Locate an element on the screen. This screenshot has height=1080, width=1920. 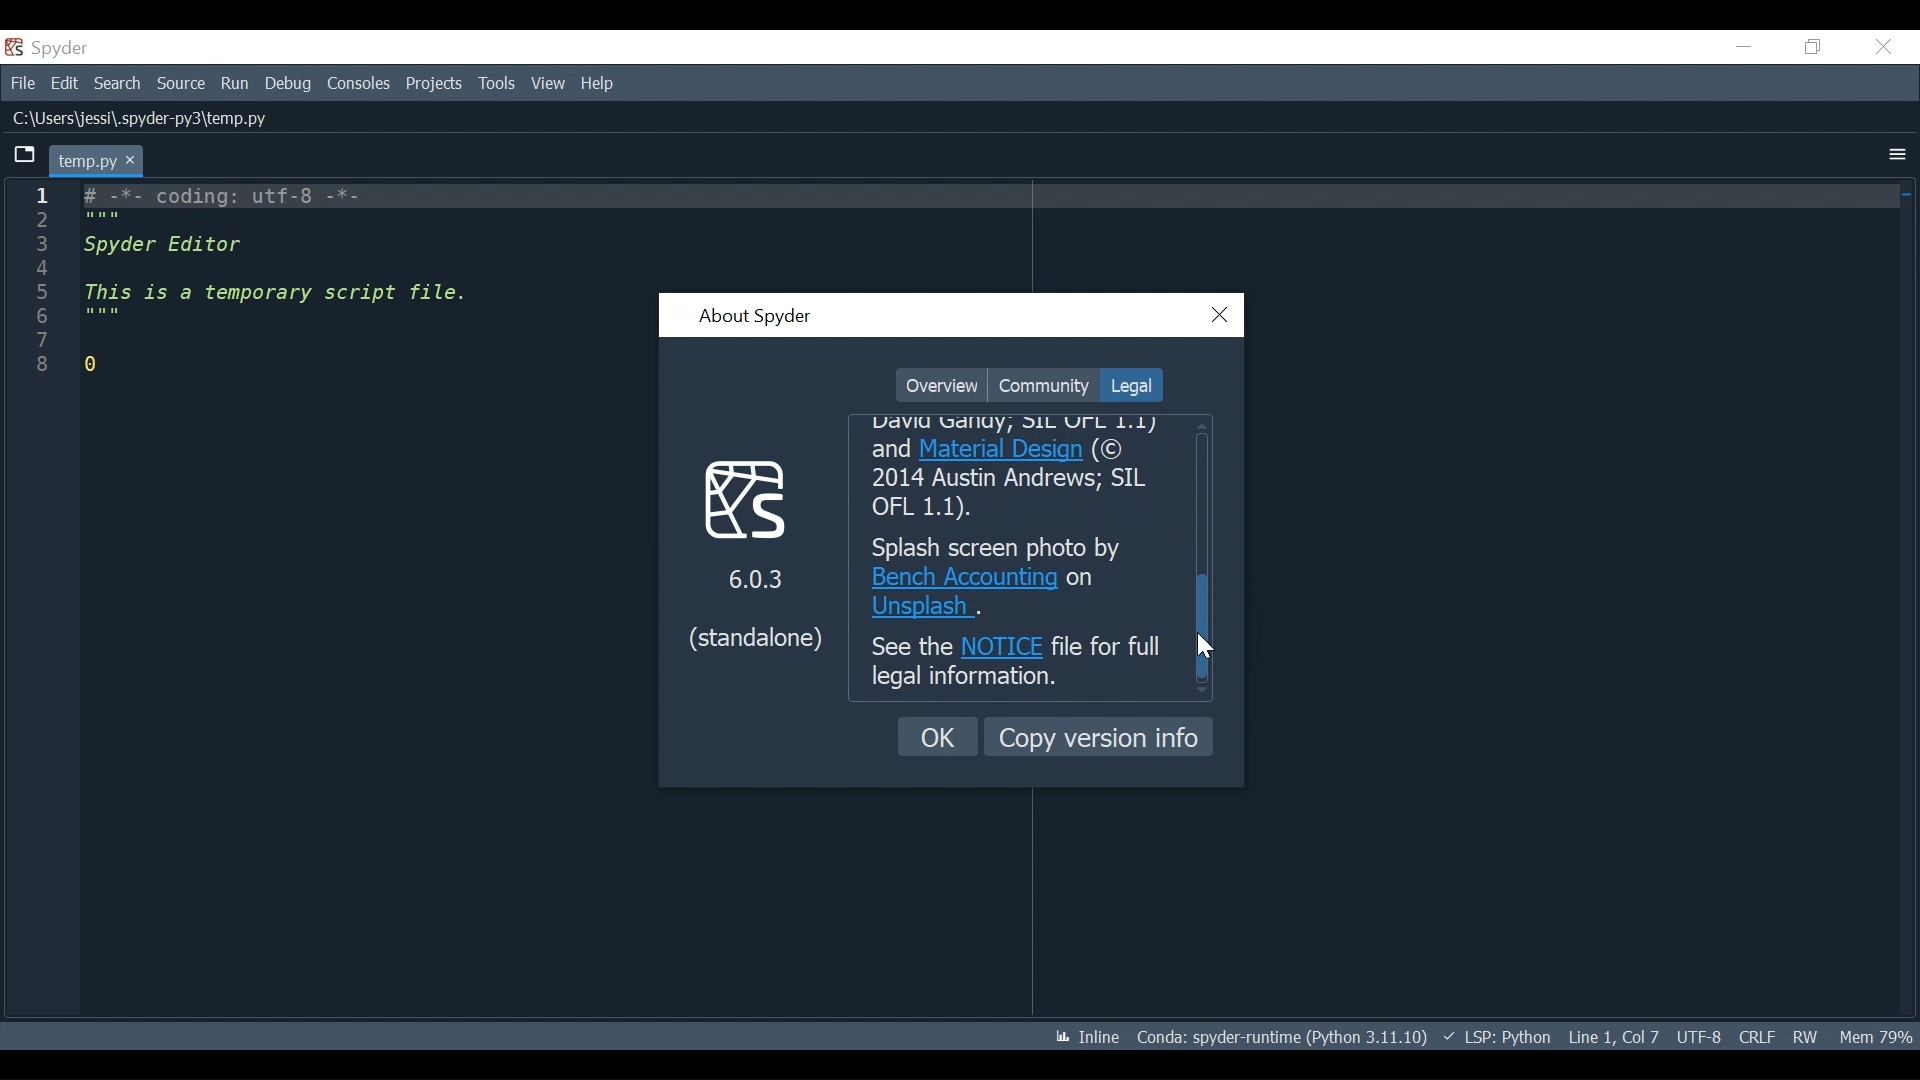
Run is located at coordinates (236, 85).